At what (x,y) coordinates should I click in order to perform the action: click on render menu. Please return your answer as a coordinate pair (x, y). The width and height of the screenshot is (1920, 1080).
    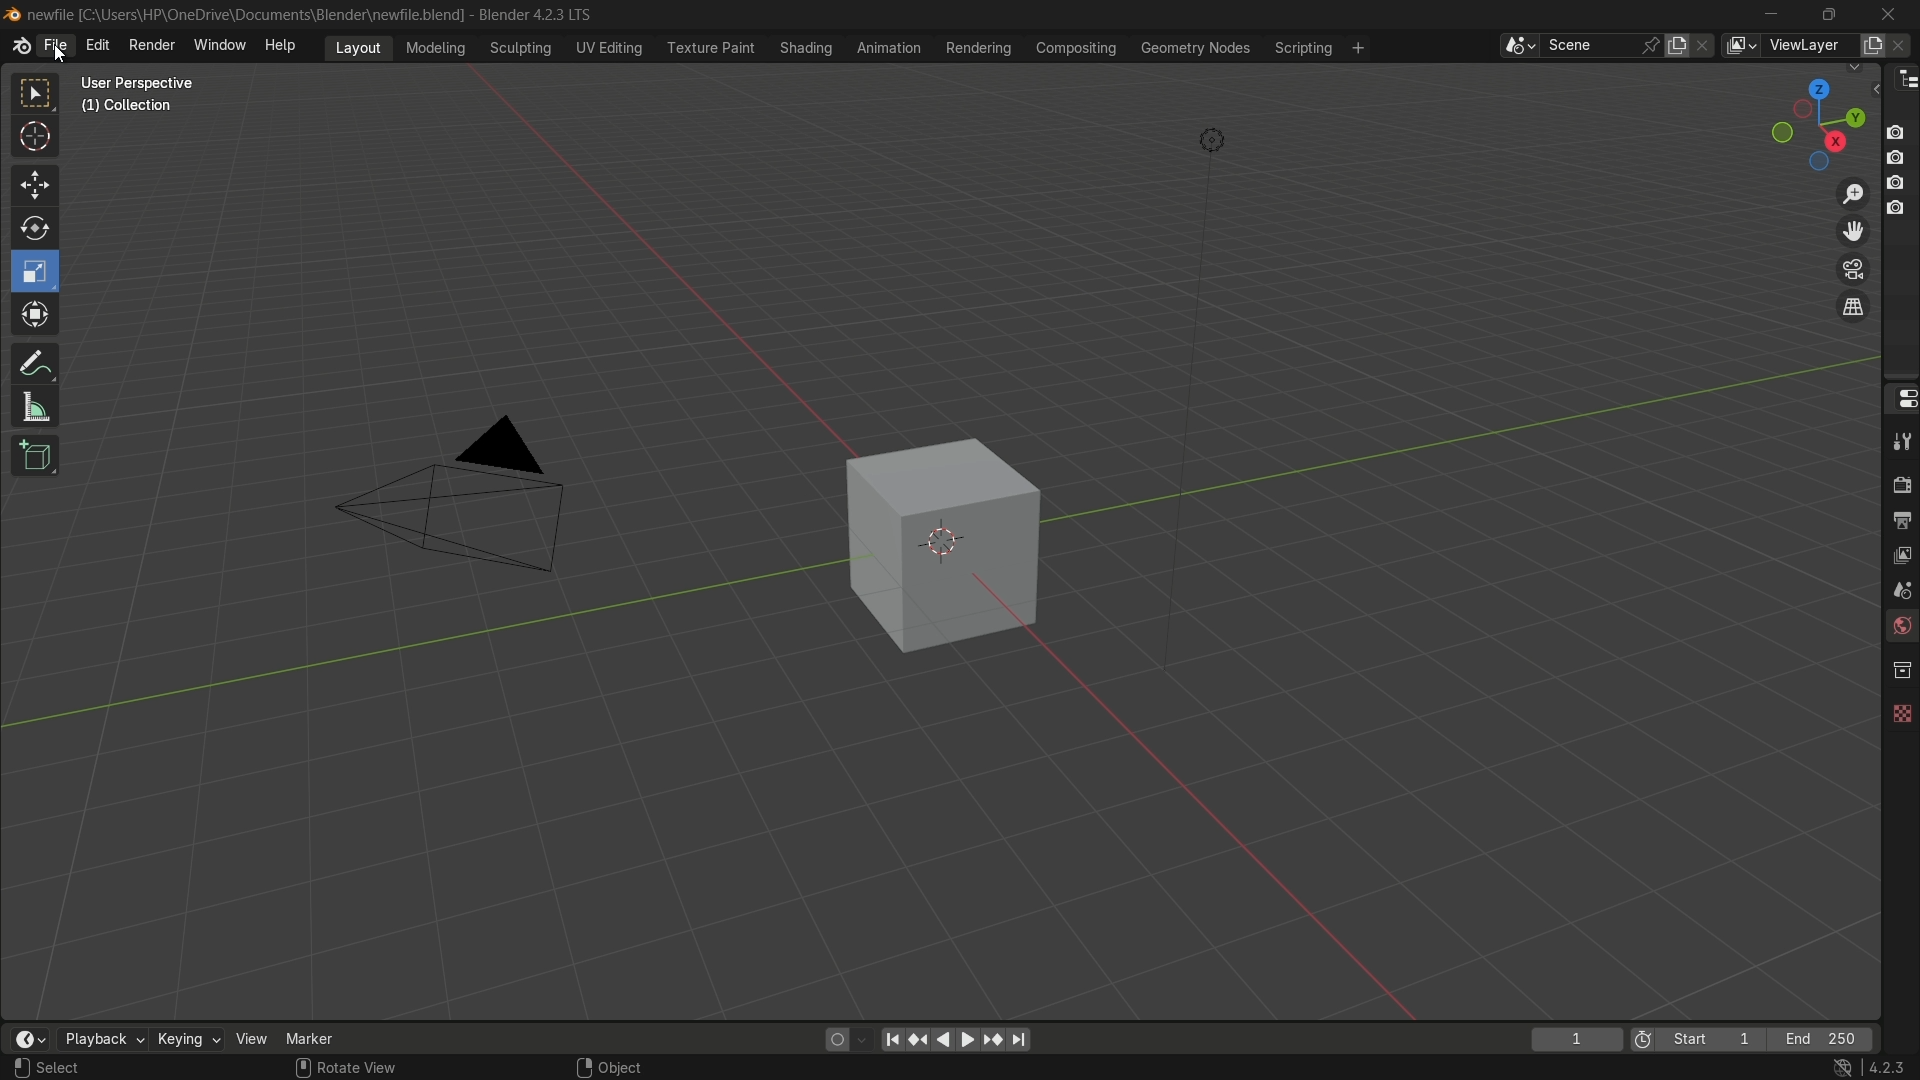
    Looking at the image, I should click on (152, 43).